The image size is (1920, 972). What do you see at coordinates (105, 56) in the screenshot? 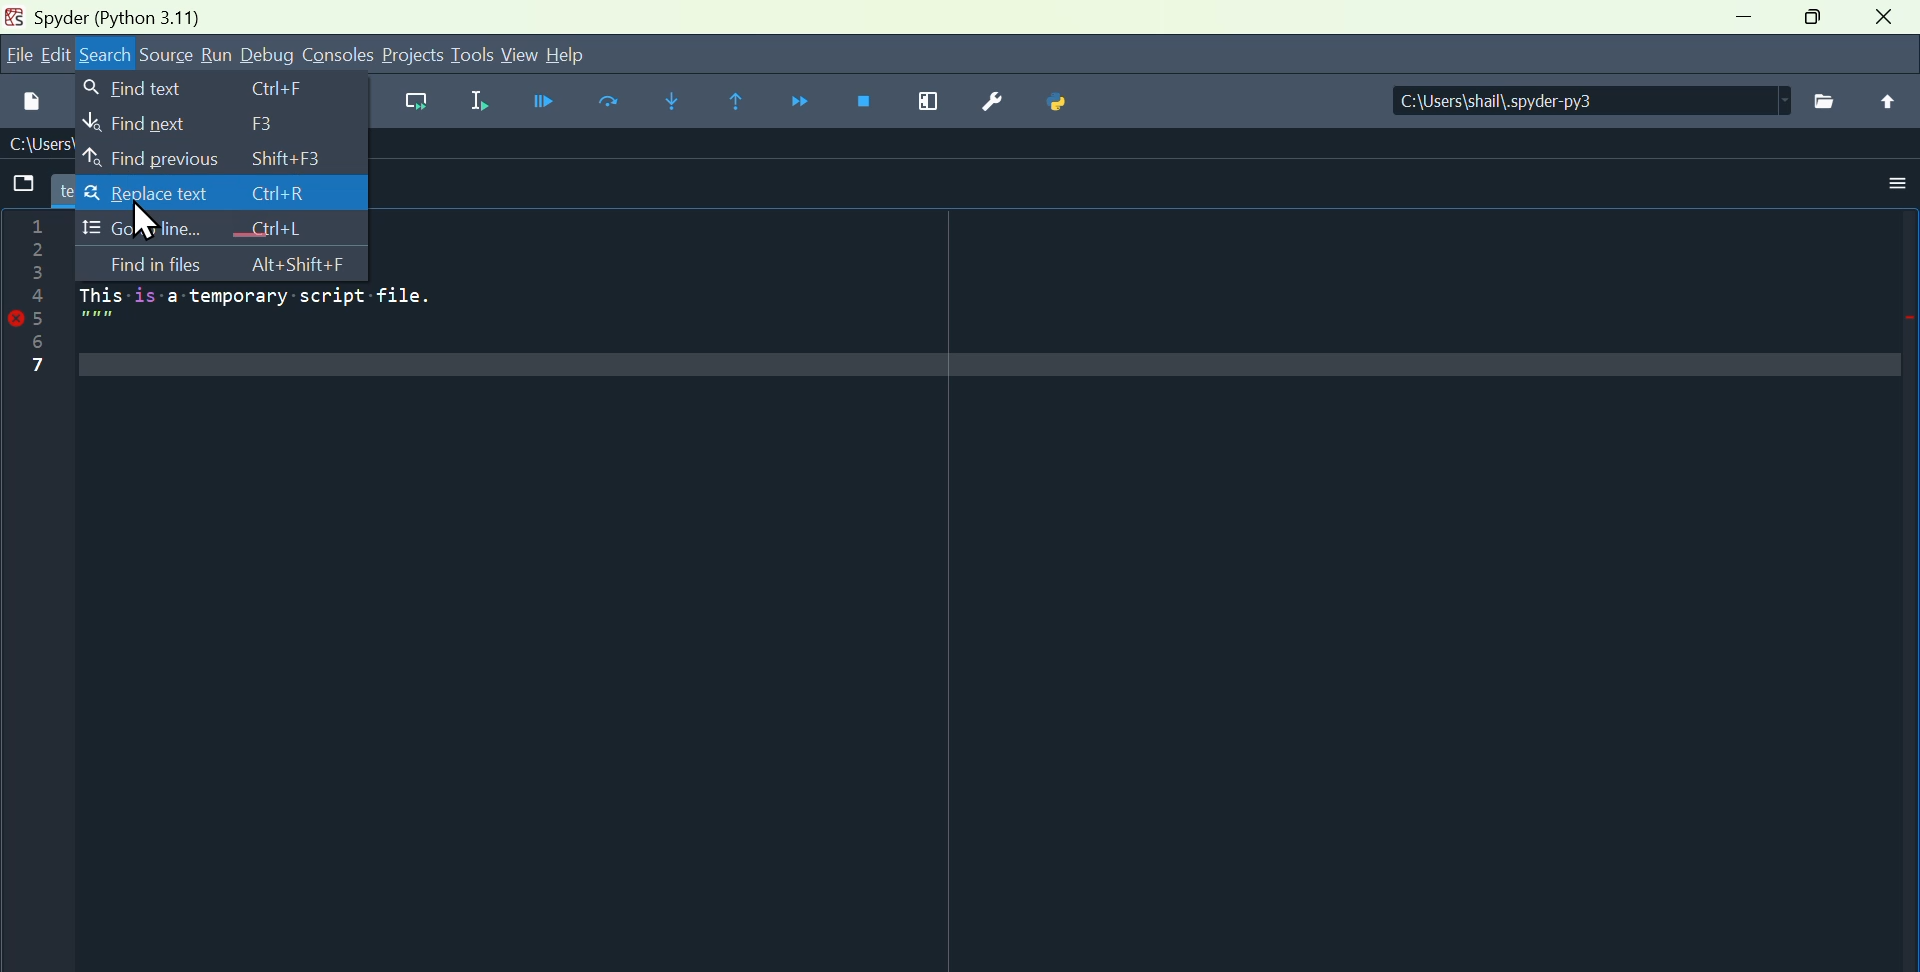
I see `Search` at bounding box center [105, 56].